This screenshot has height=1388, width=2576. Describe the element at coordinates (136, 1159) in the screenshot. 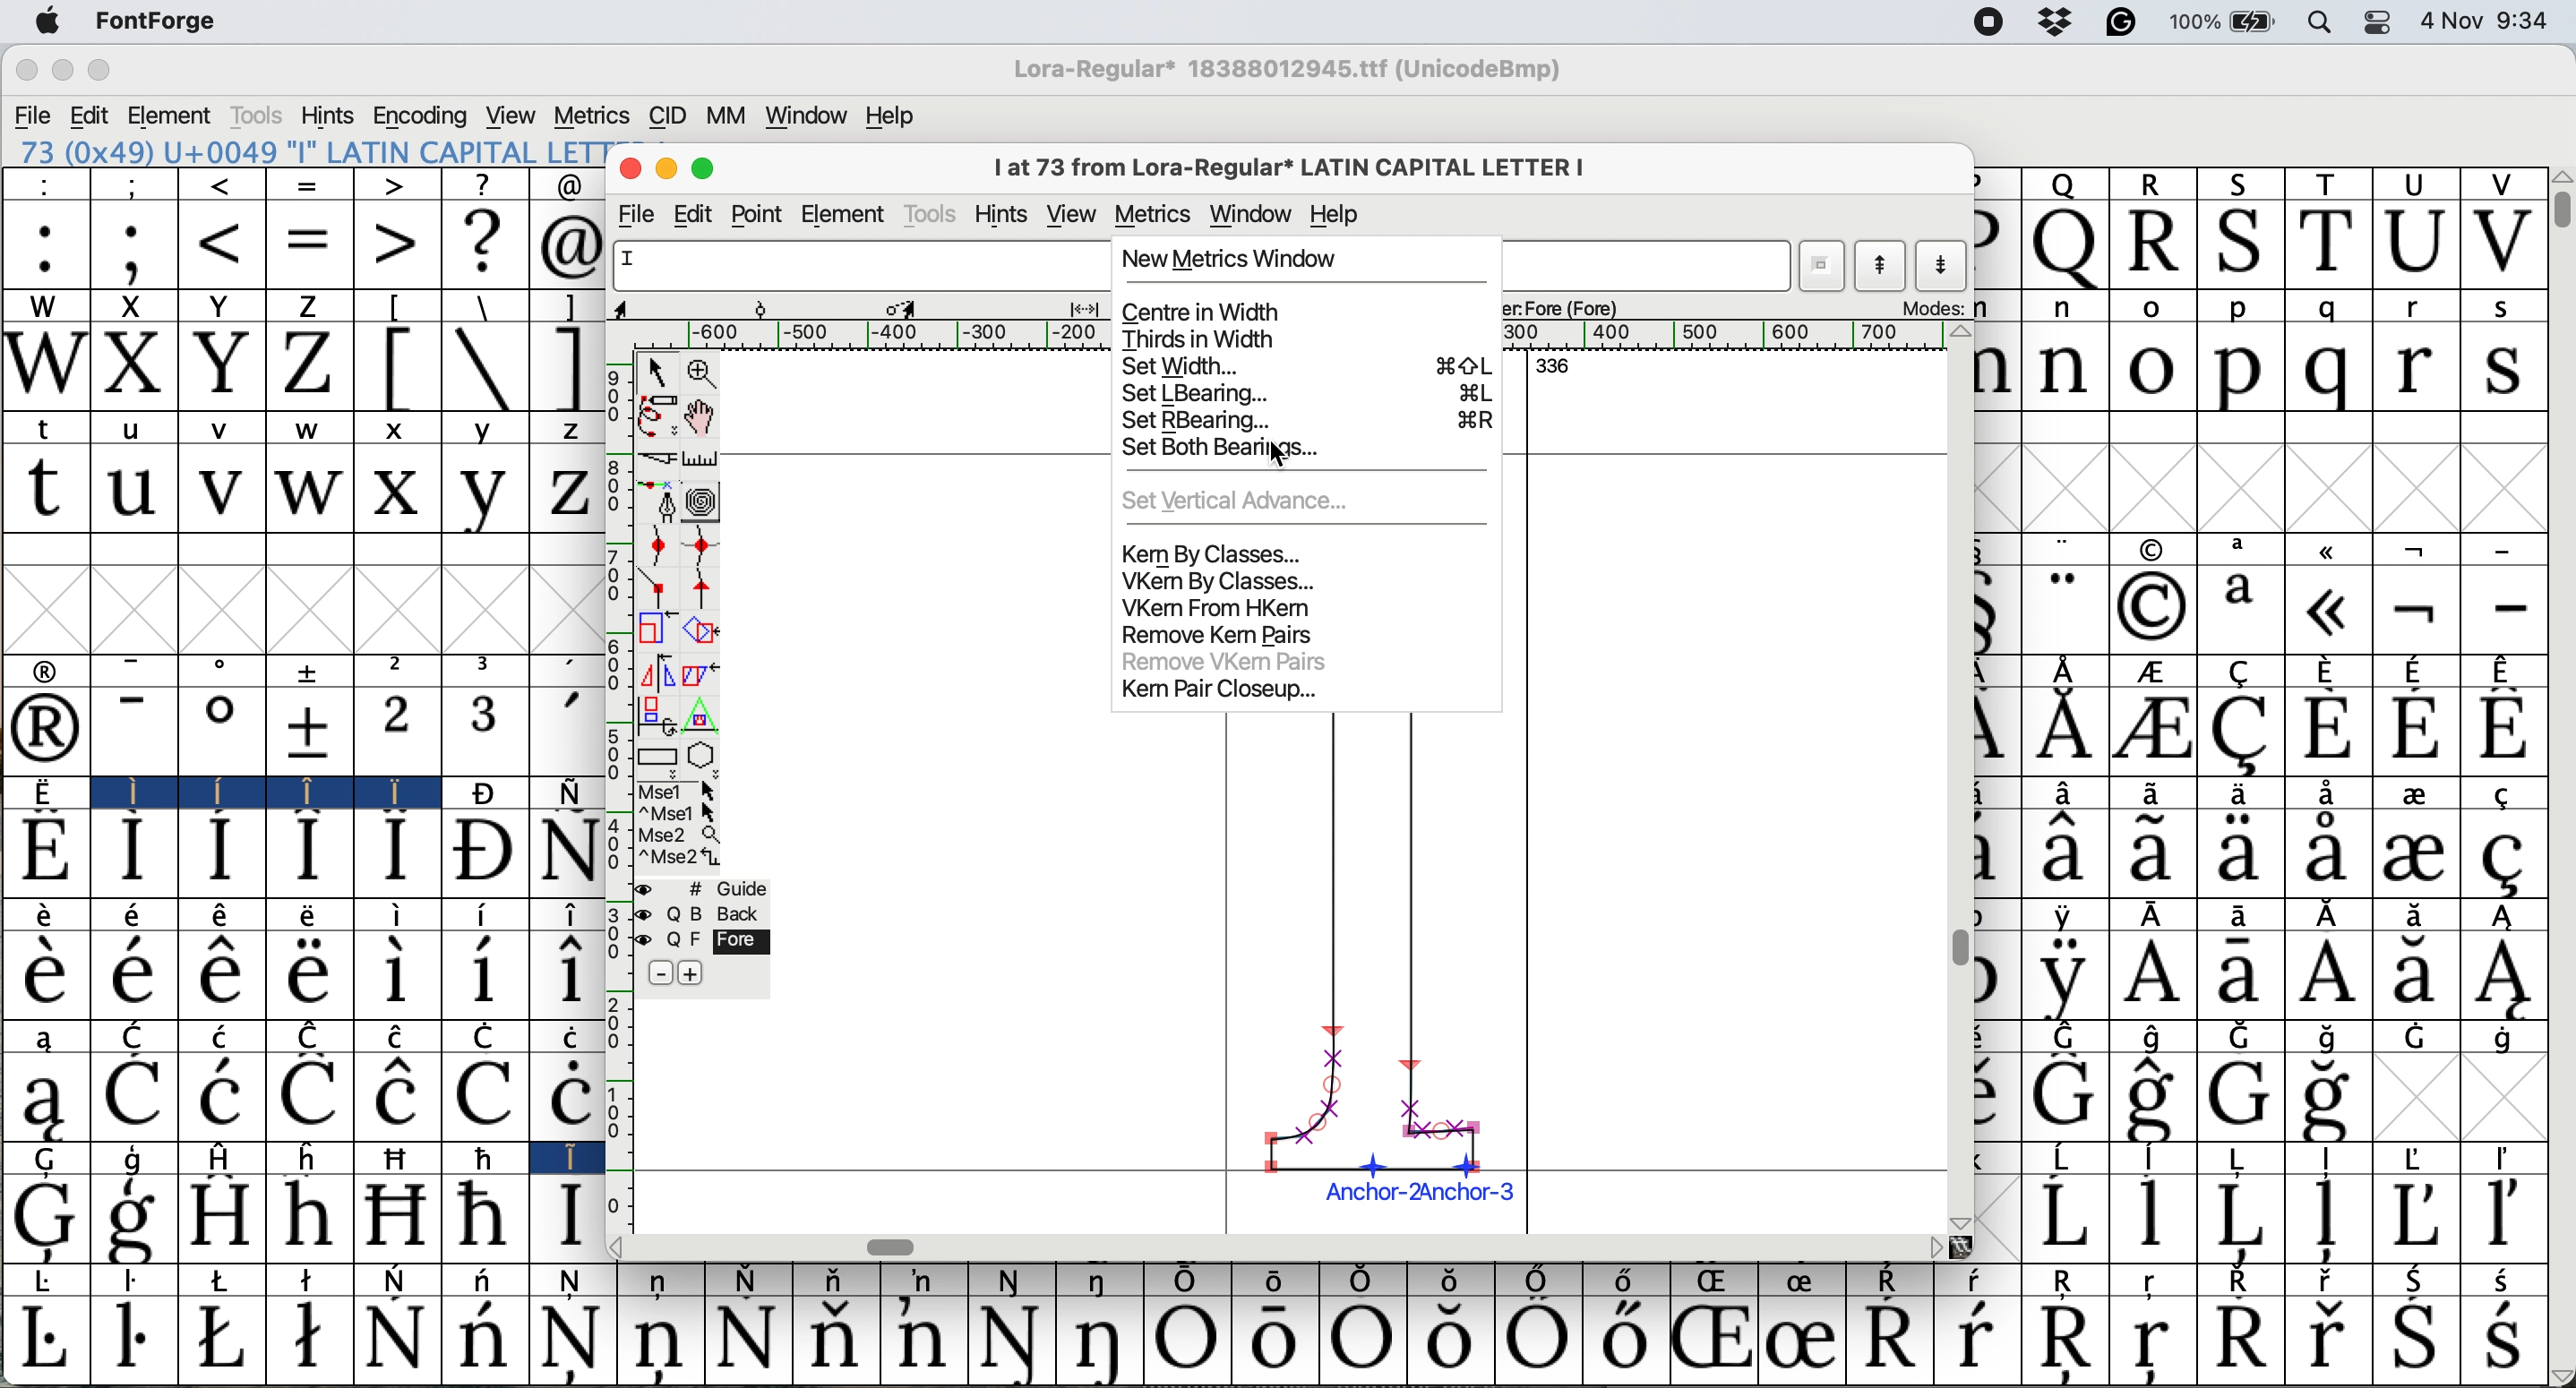

I see `g` at that location.